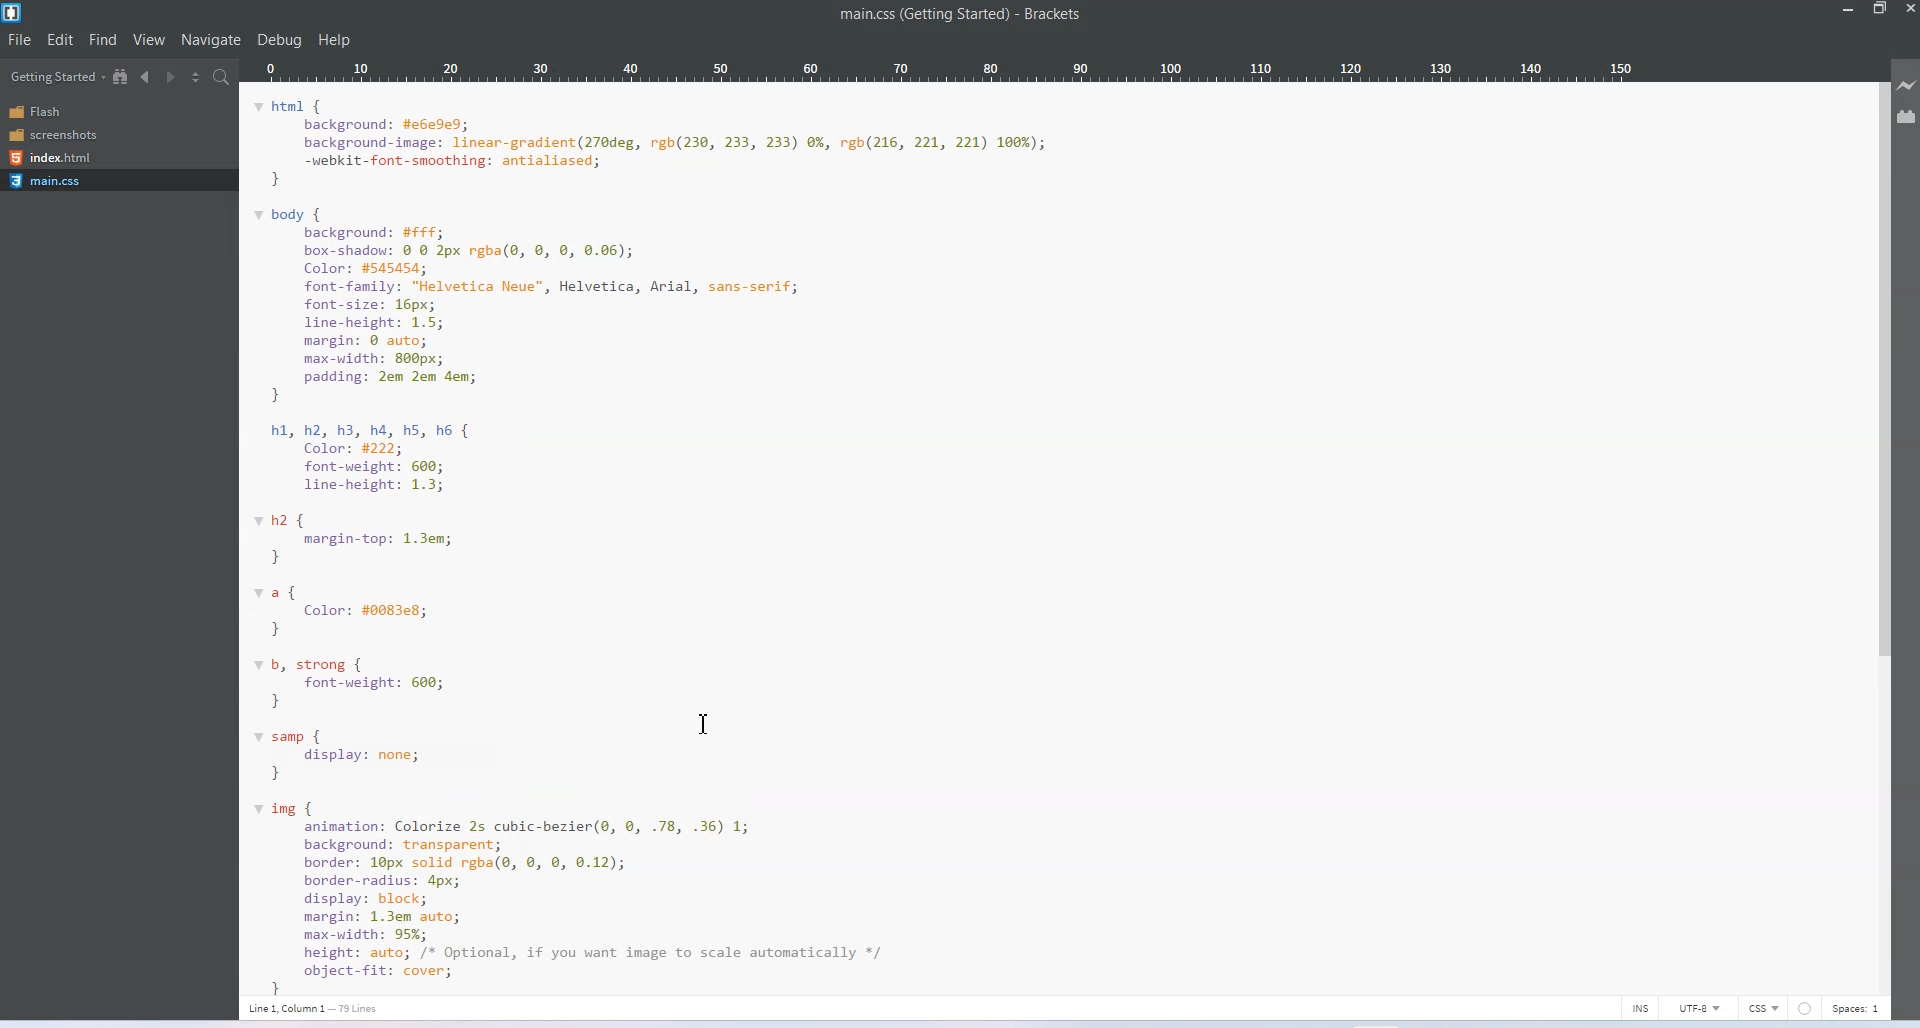 The image size is (1920, 1028). I want to click on Extension manager, so click(1907, 116).